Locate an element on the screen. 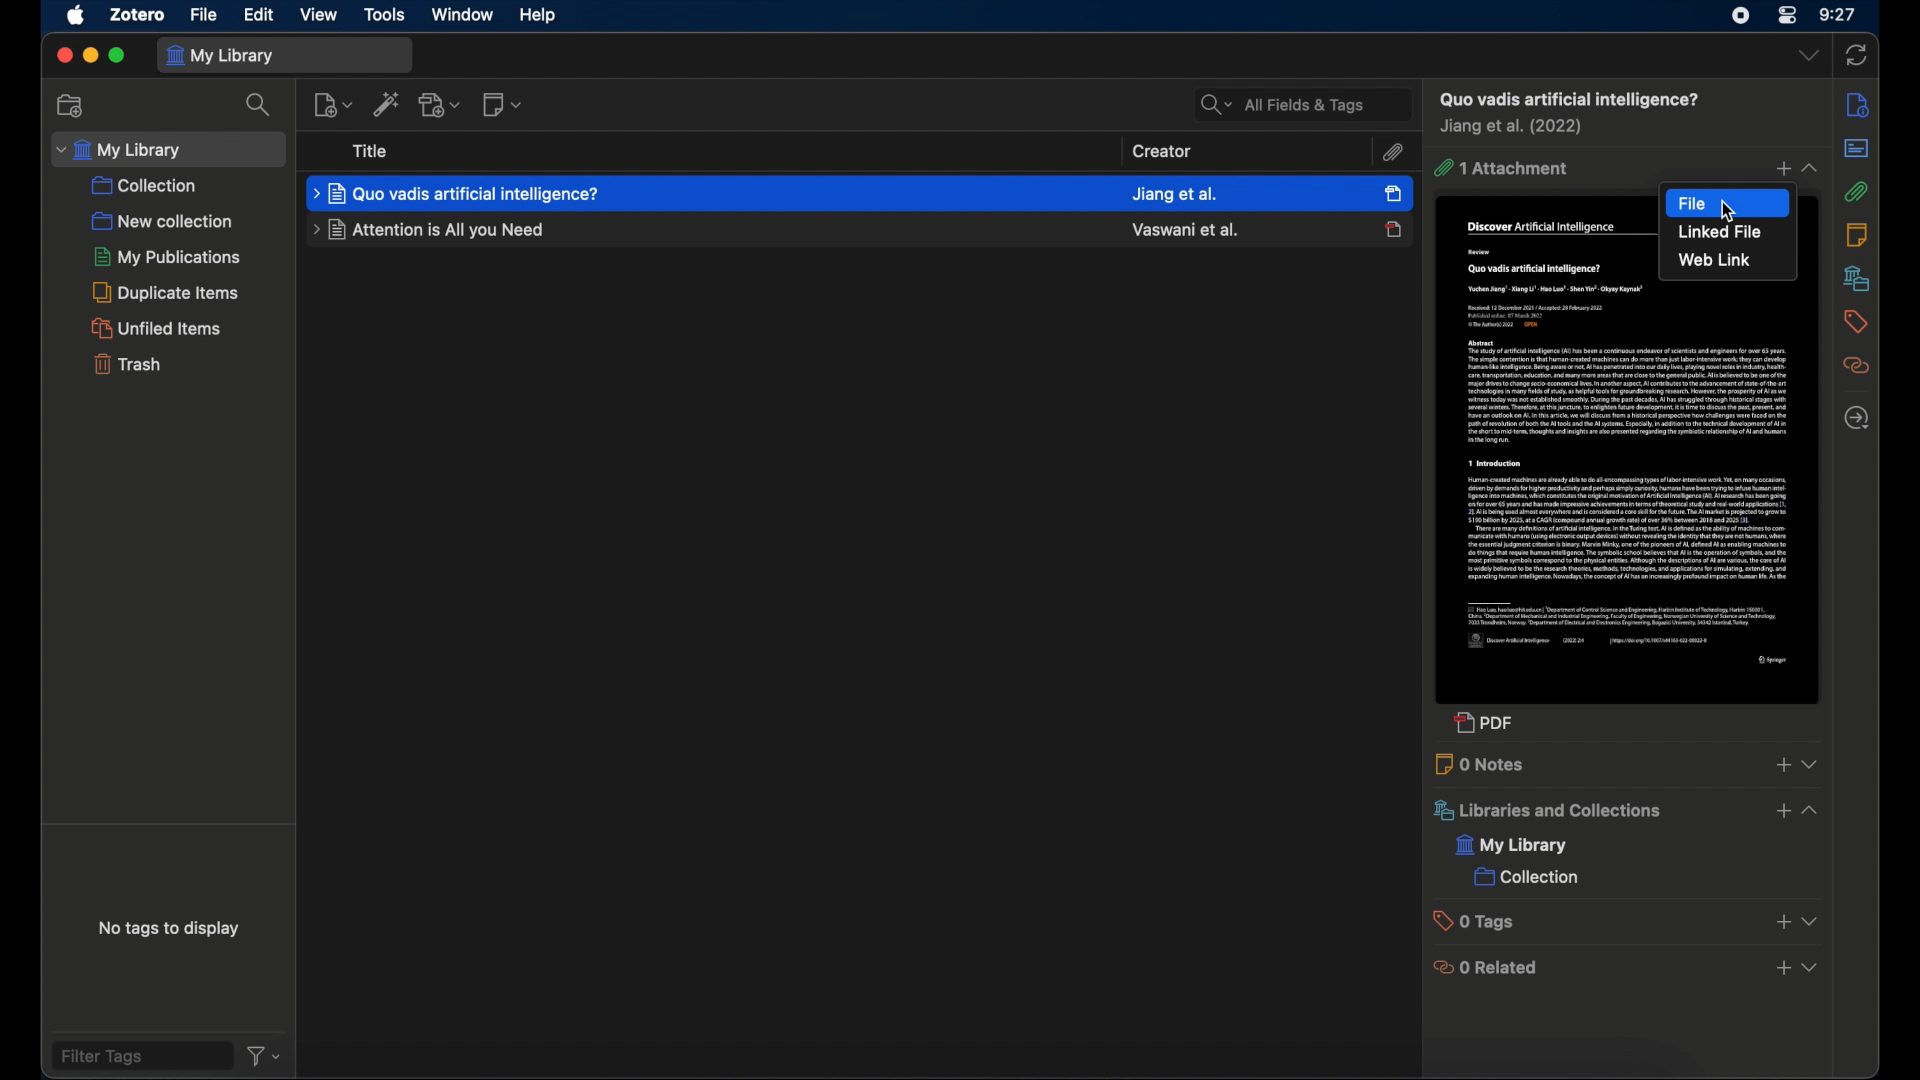  trash is located at coordinates (126, 367).